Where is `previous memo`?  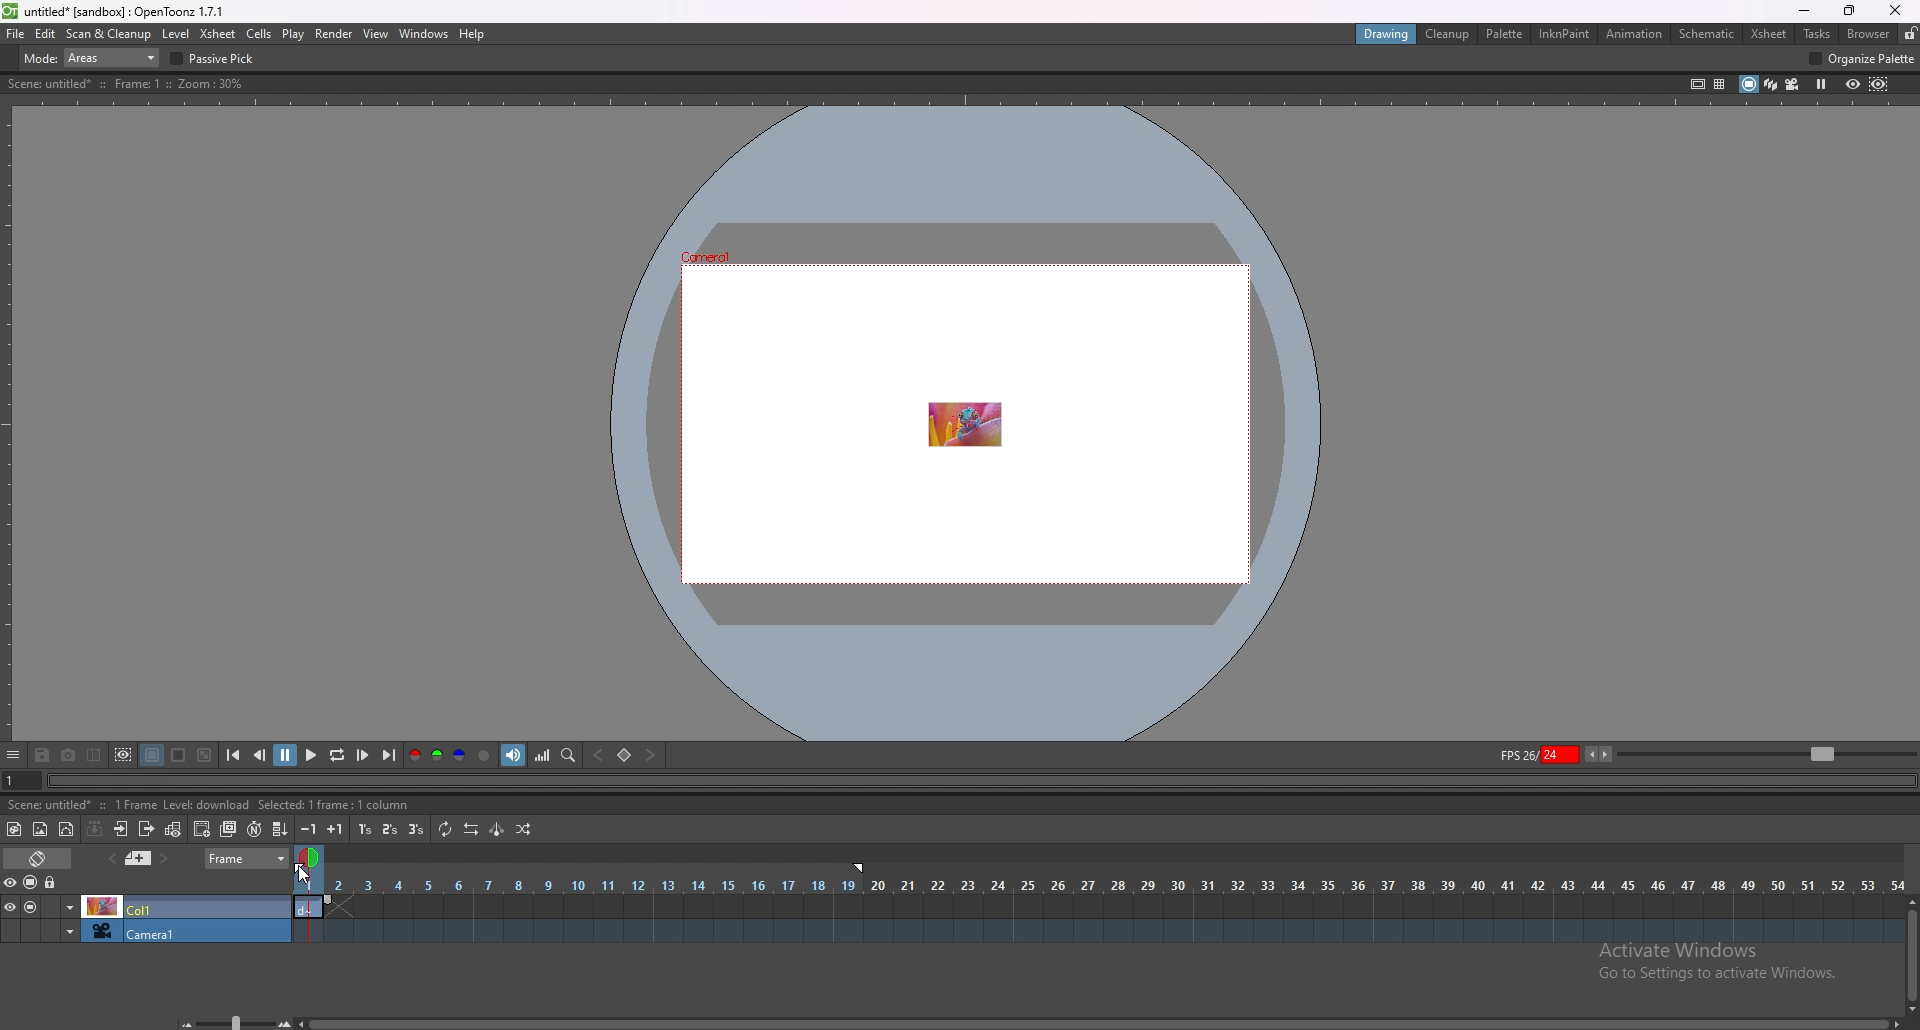 previous memo is located at coordinates (138, 858).